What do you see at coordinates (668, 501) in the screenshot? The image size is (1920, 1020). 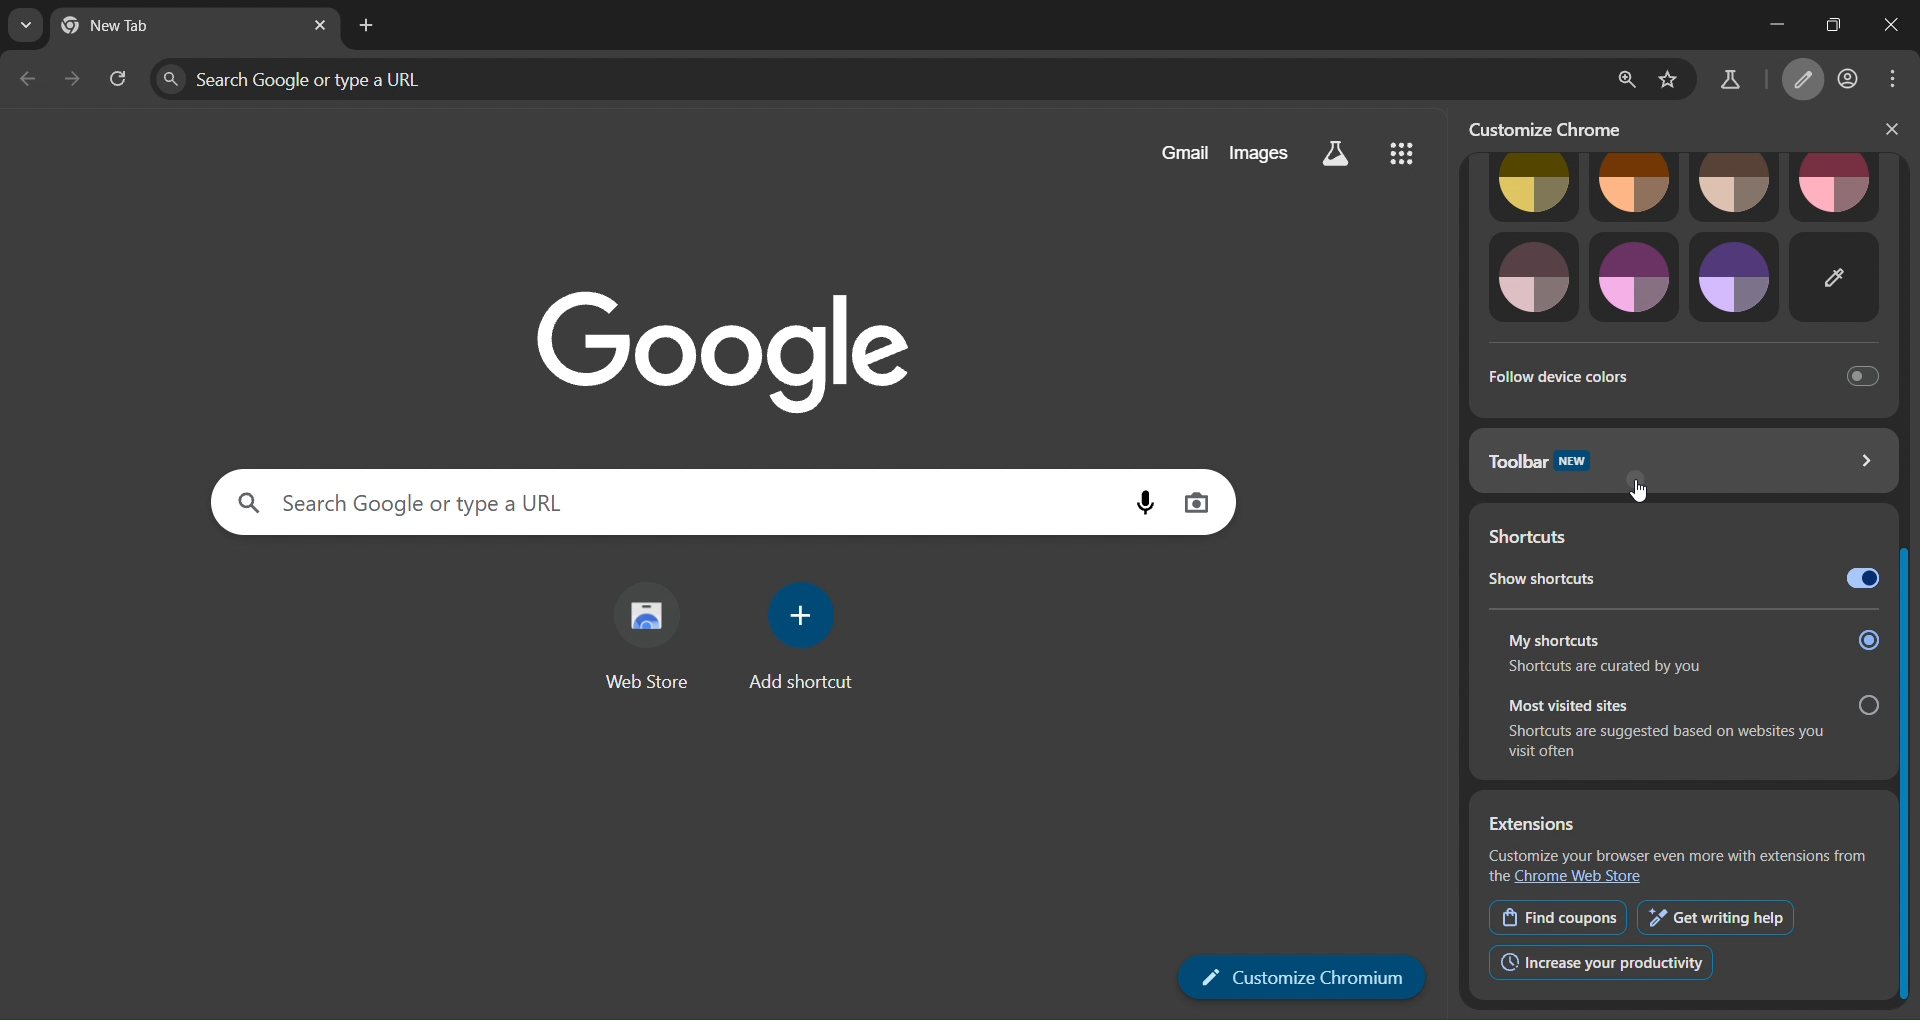 I see `Search google or type a URL` at bounding box center [668, 501].